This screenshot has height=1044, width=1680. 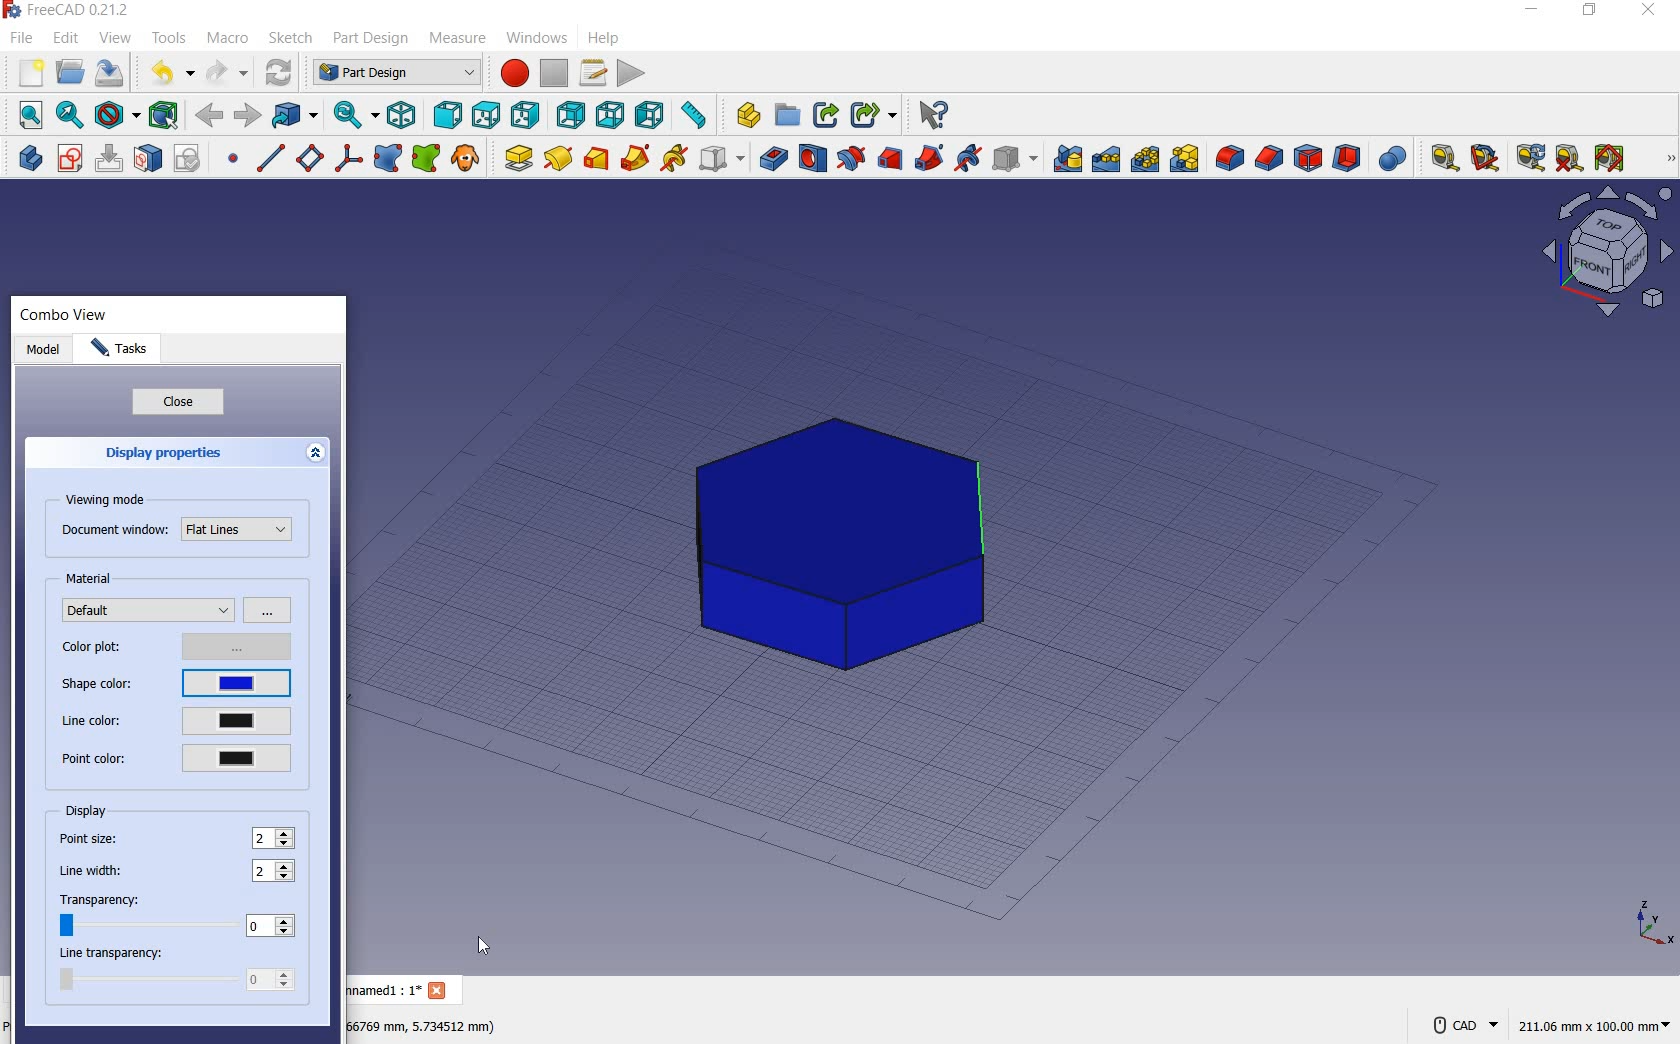 What do you see at coordinates (170, 74) in the screenshot?
I see `udo` at bounding box center [170, 74].